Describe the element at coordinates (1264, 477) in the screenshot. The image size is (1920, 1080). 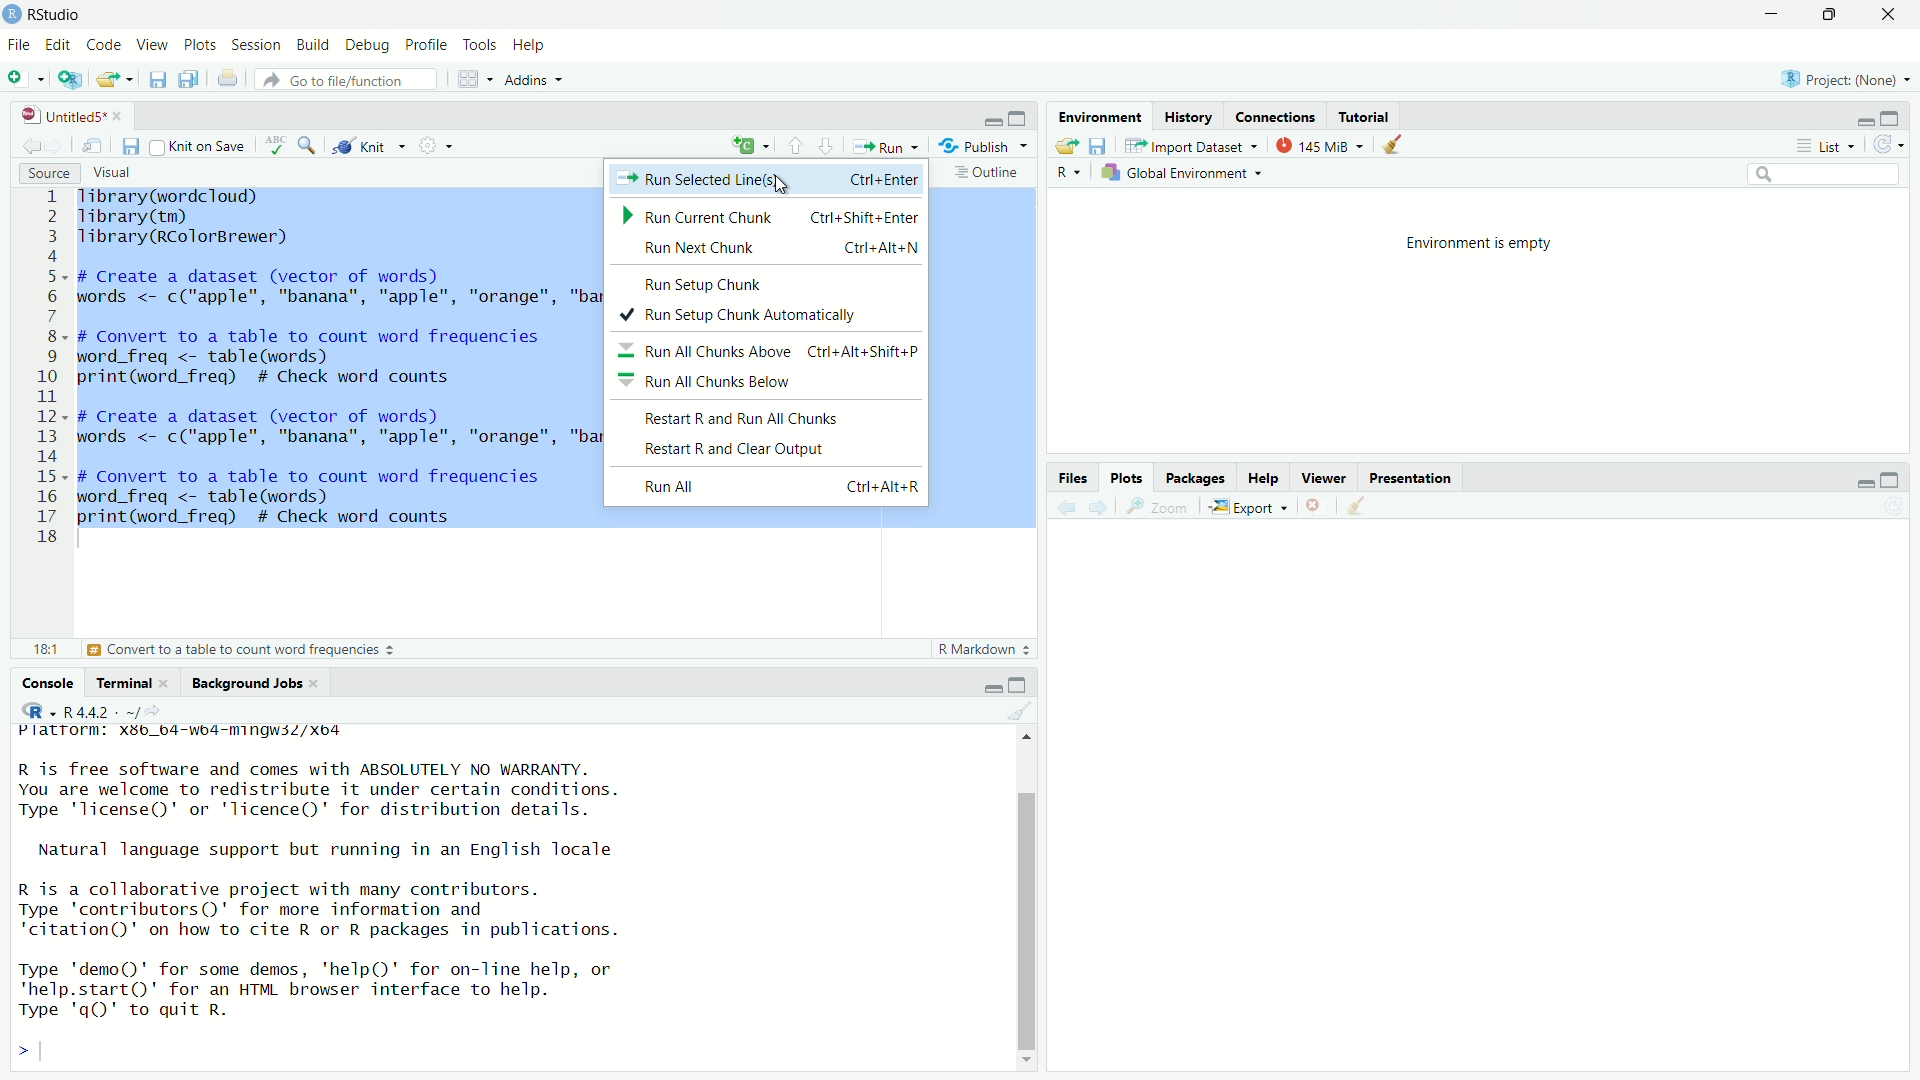
I see `Help` at that location.